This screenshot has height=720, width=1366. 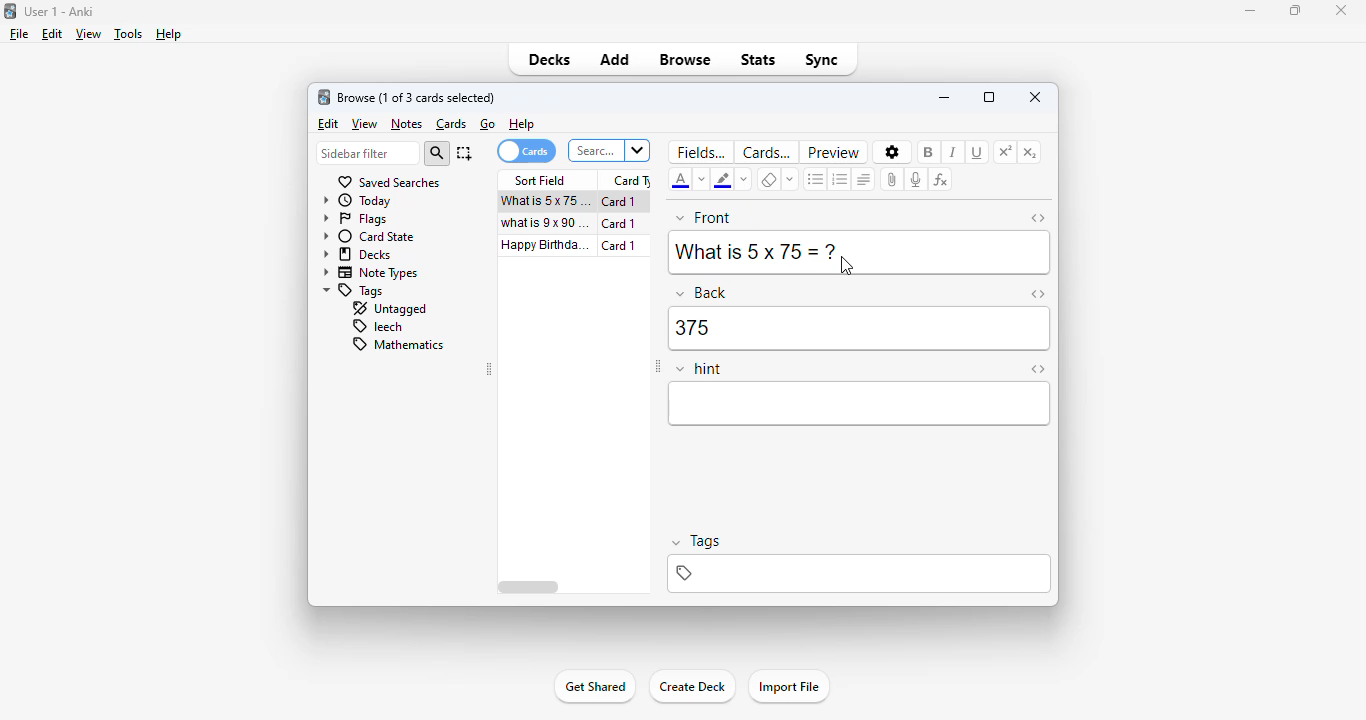 I want to click on leech, so click(x=377, y=327).